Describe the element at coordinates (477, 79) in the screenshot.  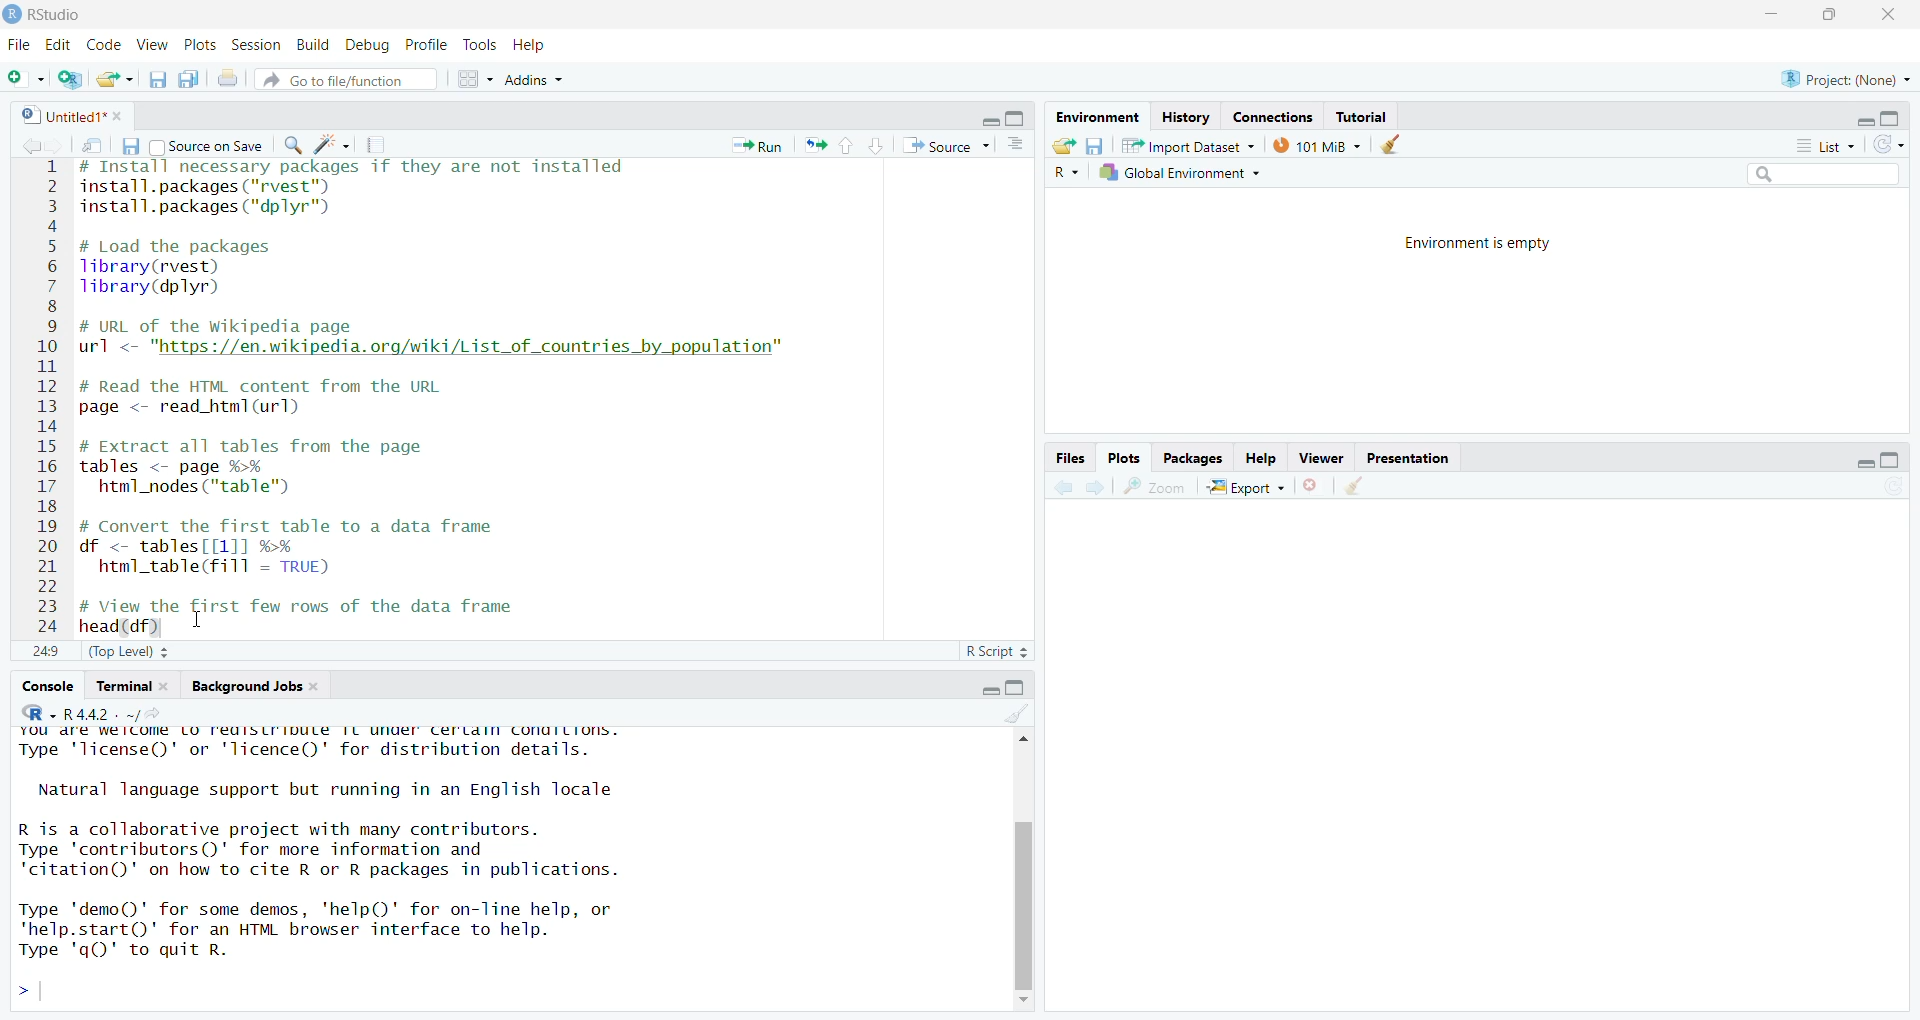
I see `options` at that location.